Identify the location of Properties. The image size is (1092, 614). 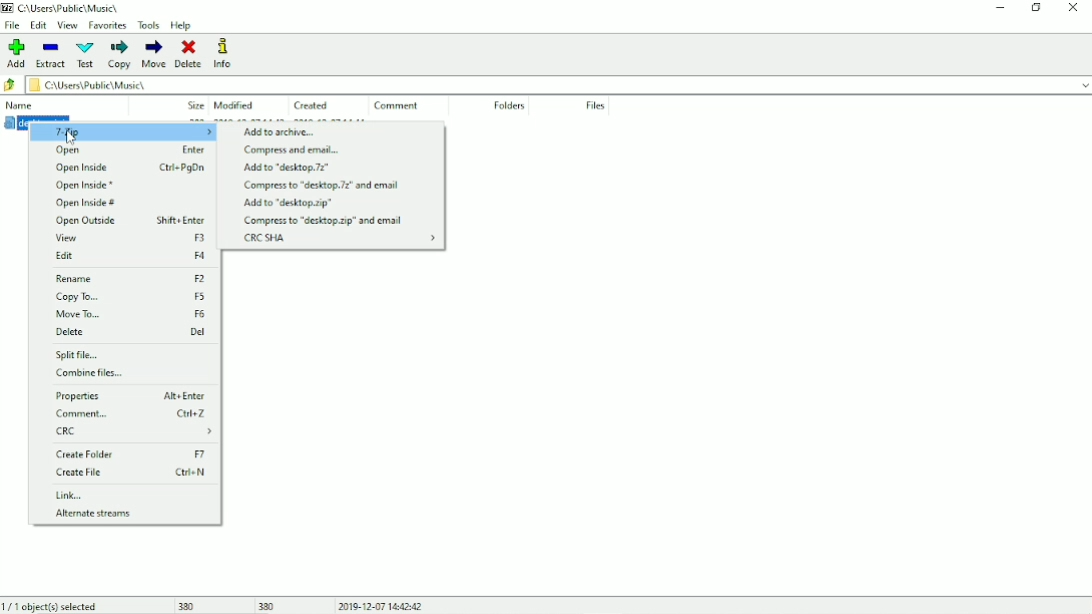
(130, 396).